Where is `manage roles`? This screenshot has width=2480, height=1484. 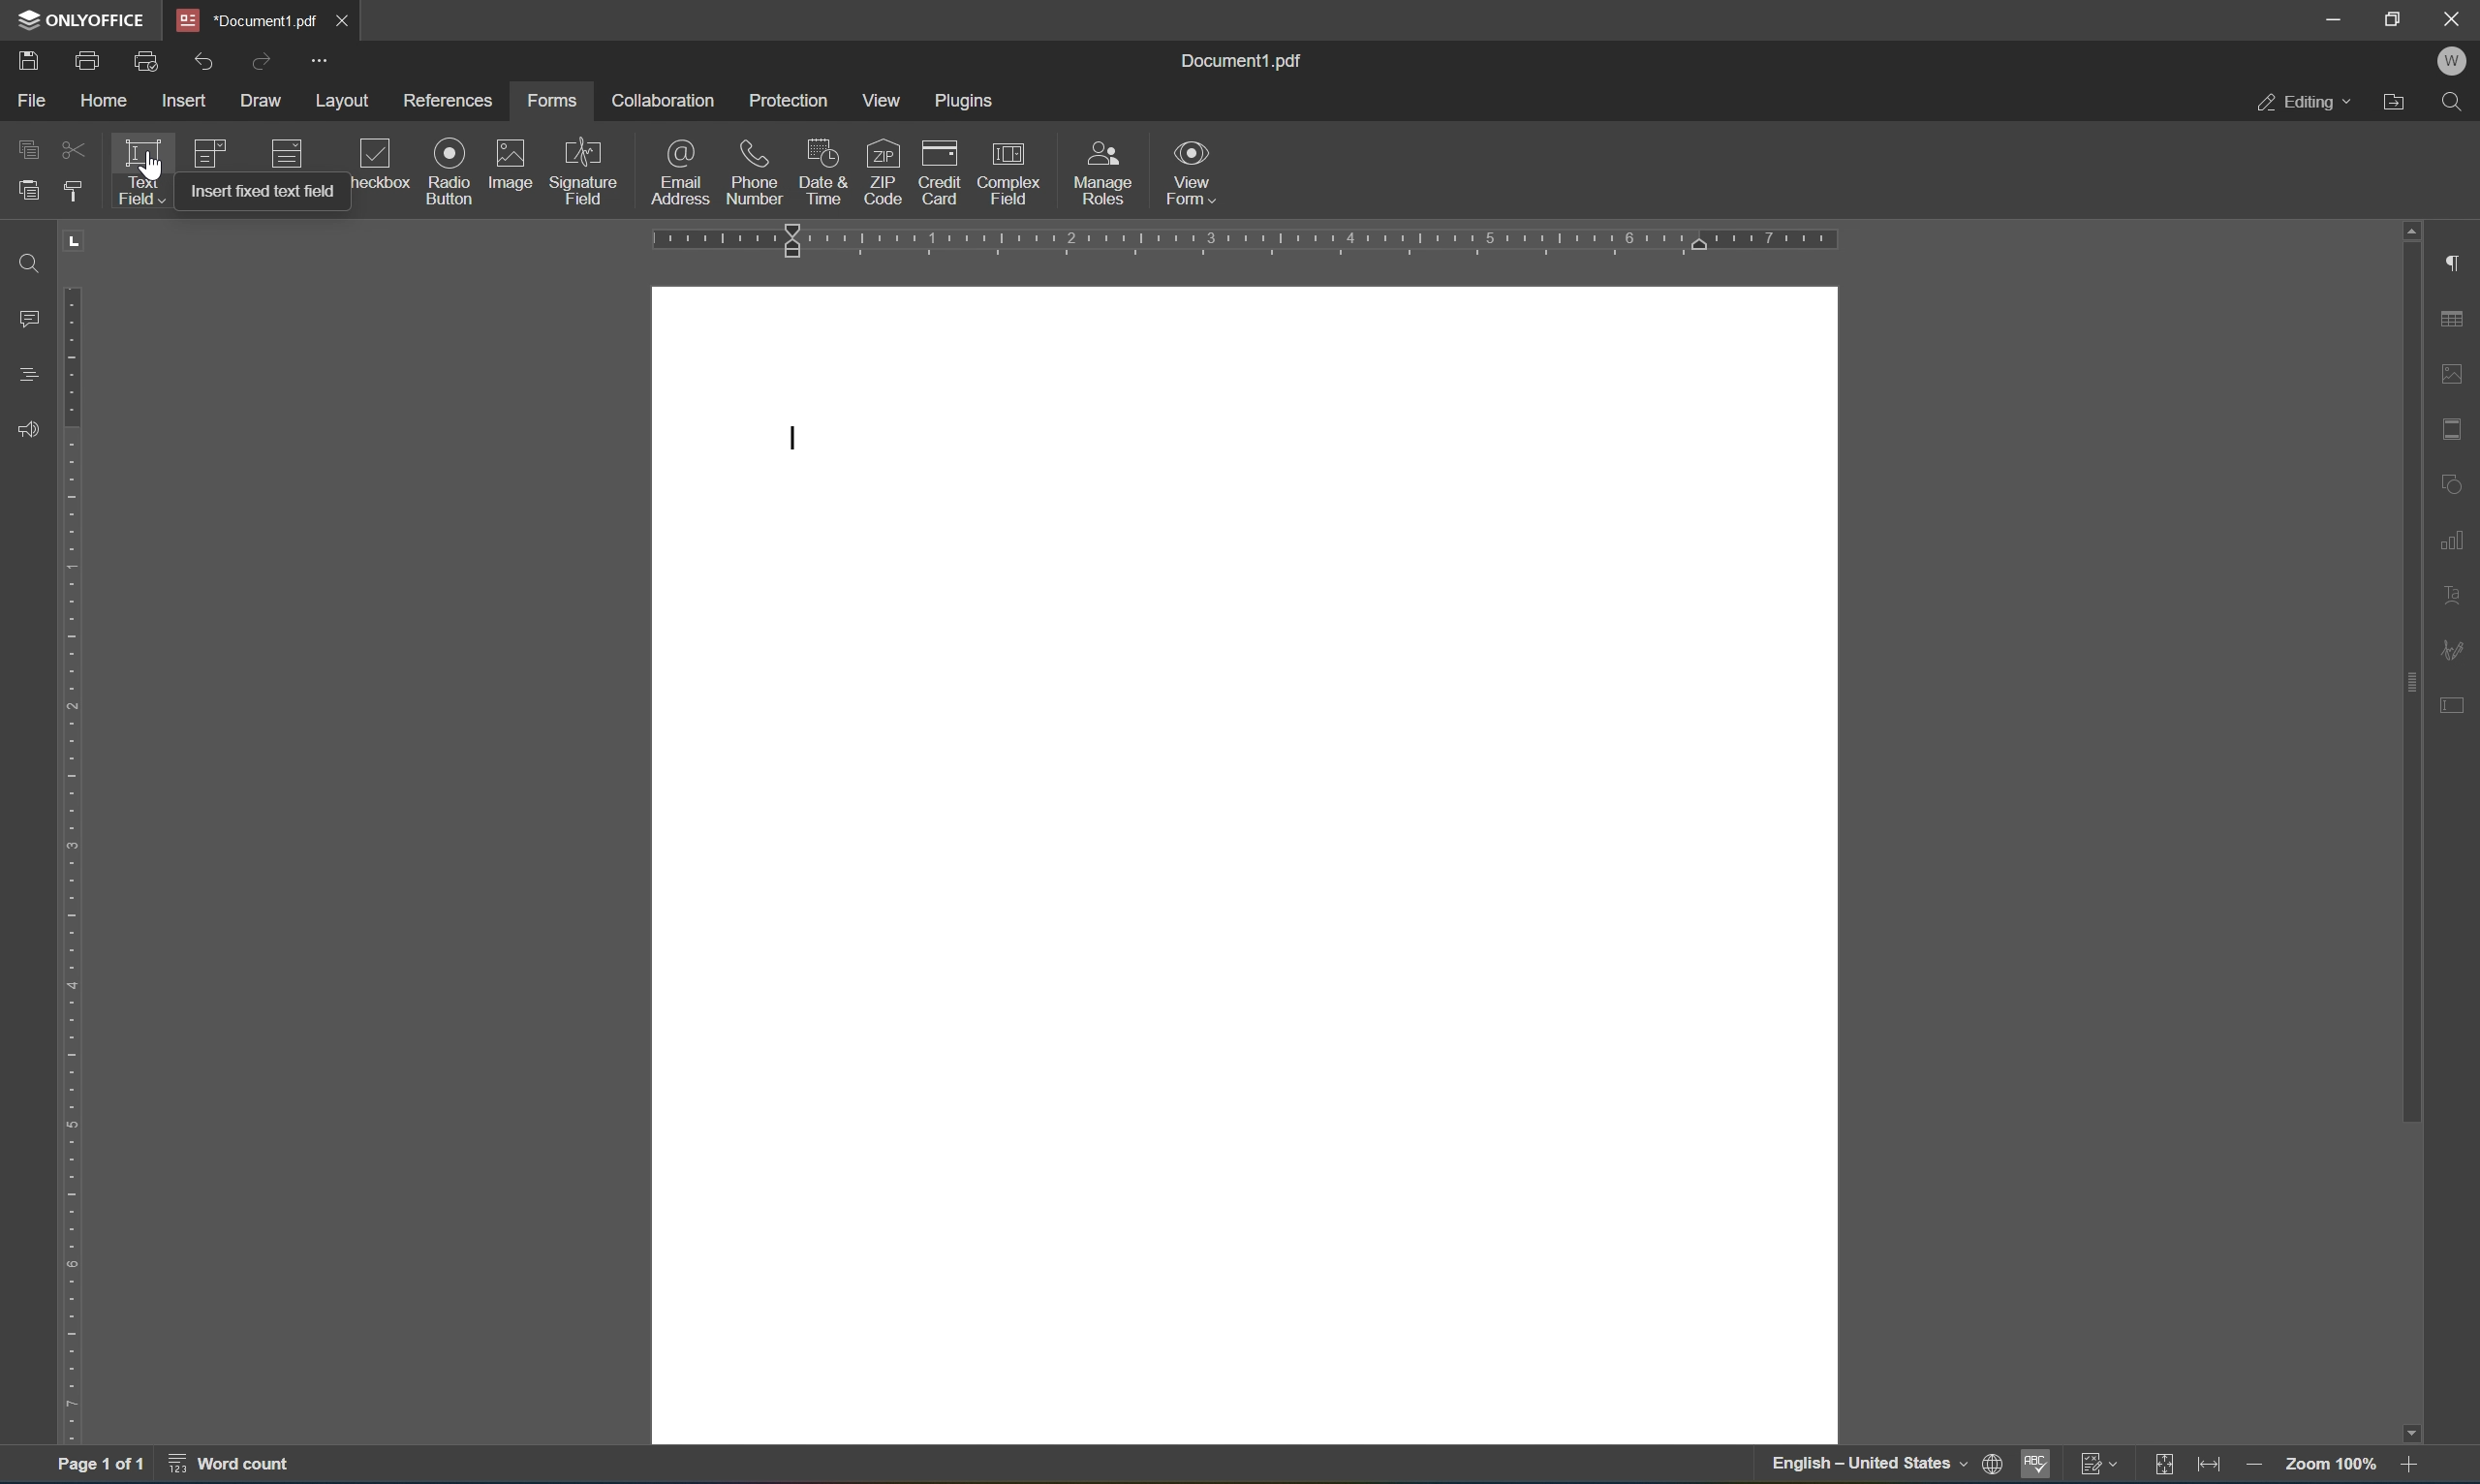
manage roles is located at coordinates (1108, 174).